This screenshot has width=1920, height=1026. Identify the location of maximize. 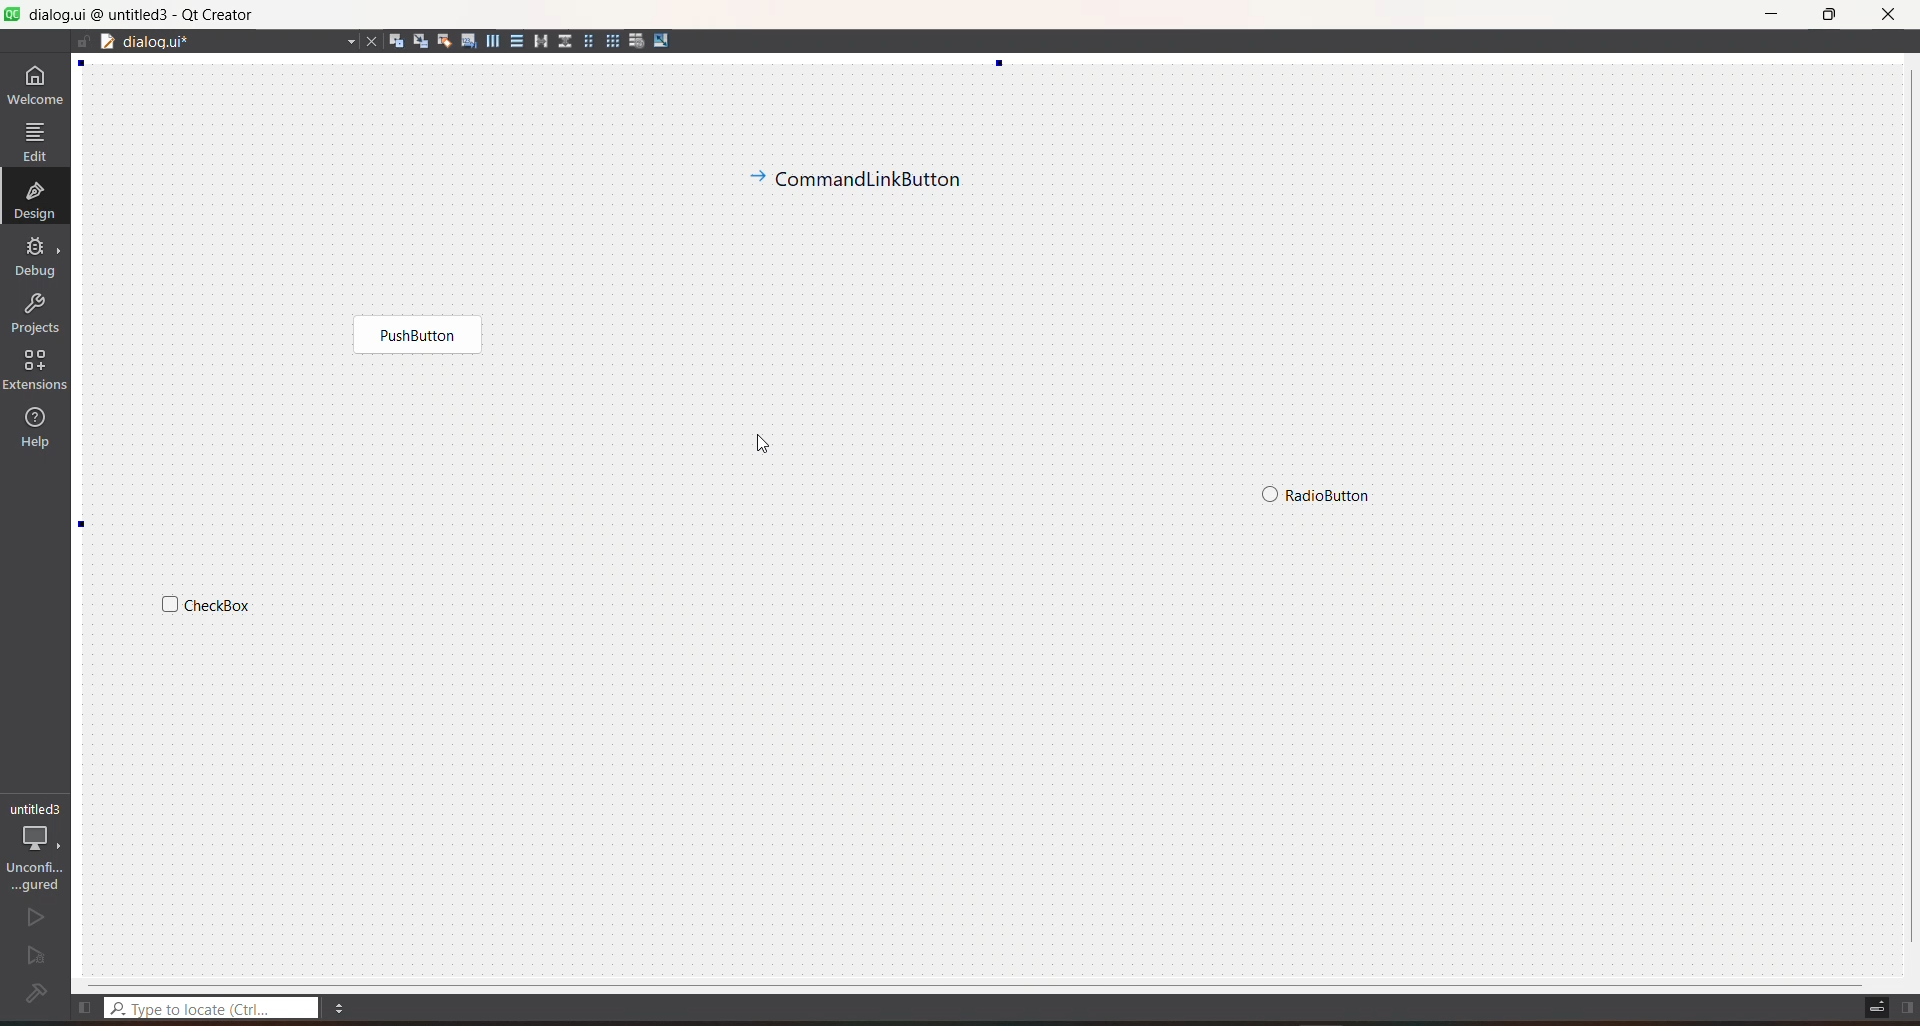
(1830, 19).